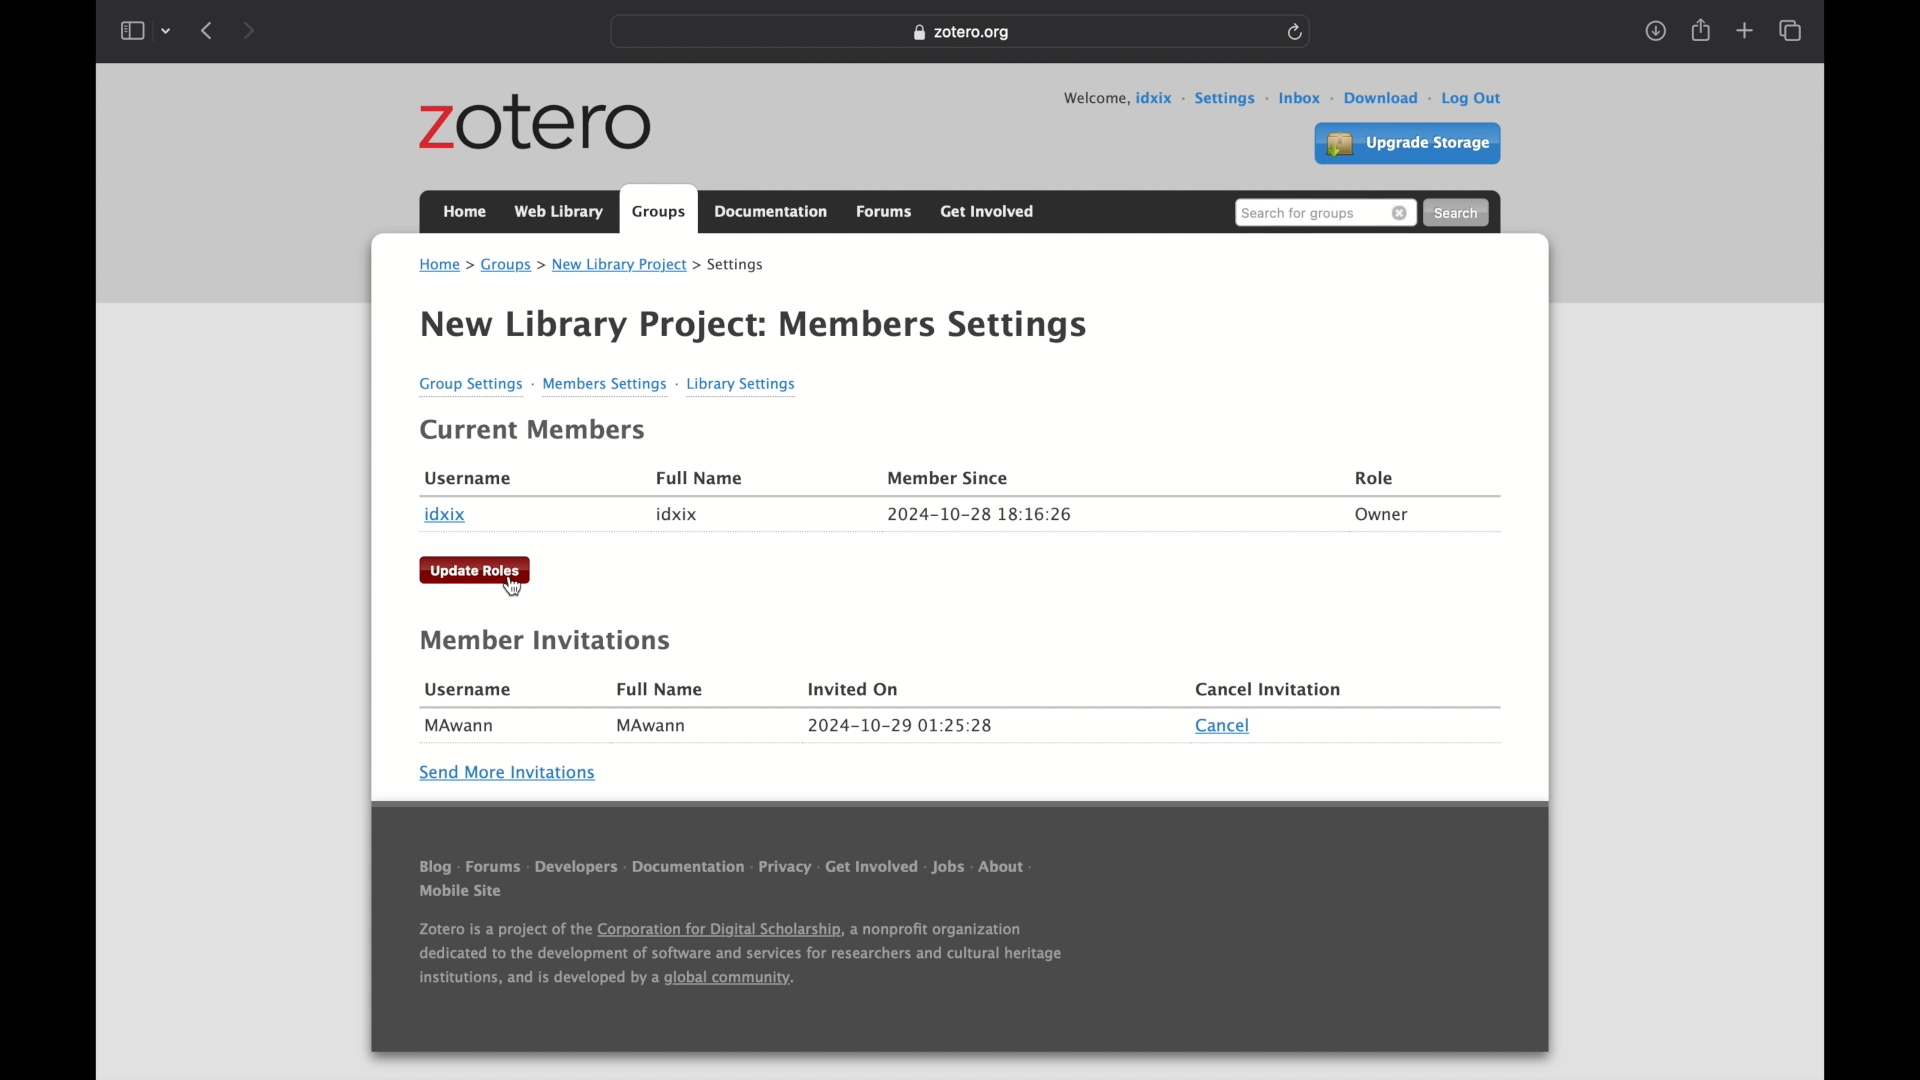 This screenshot has width=1920, height=1080. I want to click on new library project, so click(626, 265).